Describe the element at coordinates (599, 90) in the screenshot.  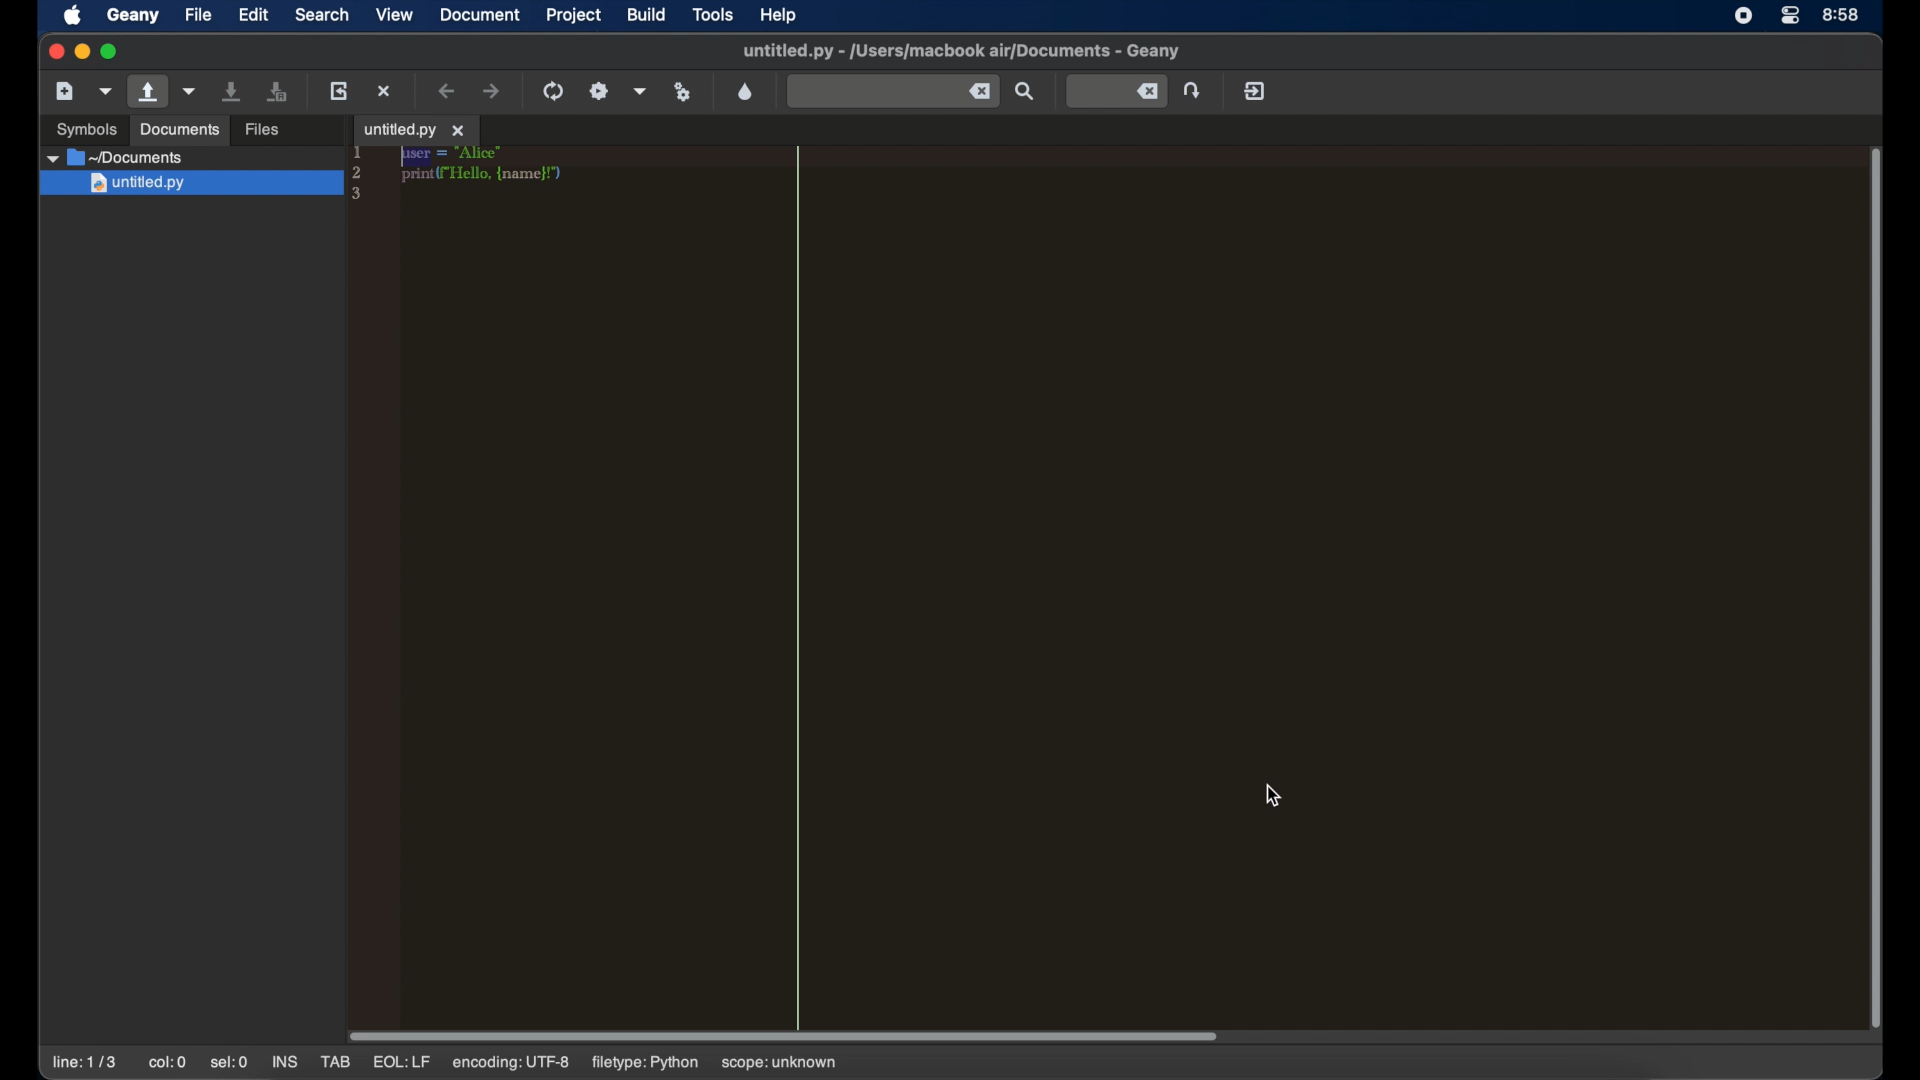
I see `build the current file` at that location.